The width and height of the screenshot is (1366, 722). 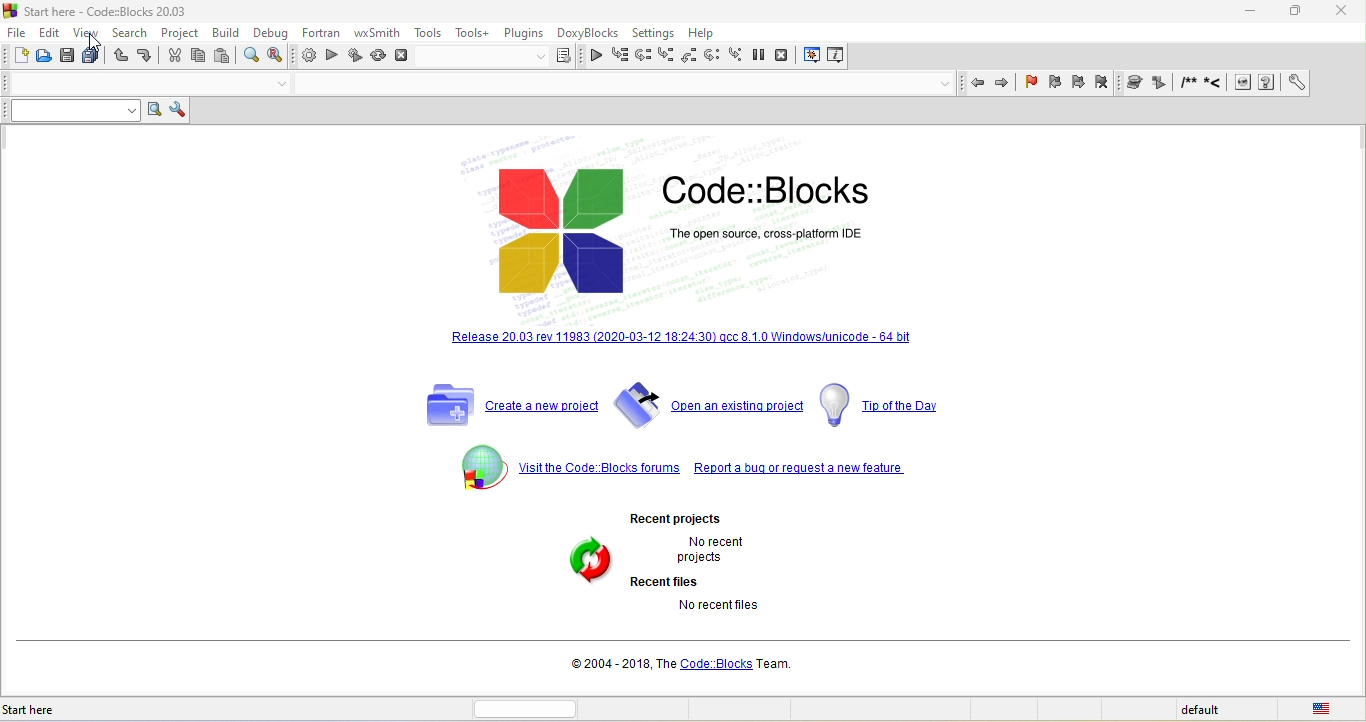 I want to click on next instruction, so click(x=711, y=56).